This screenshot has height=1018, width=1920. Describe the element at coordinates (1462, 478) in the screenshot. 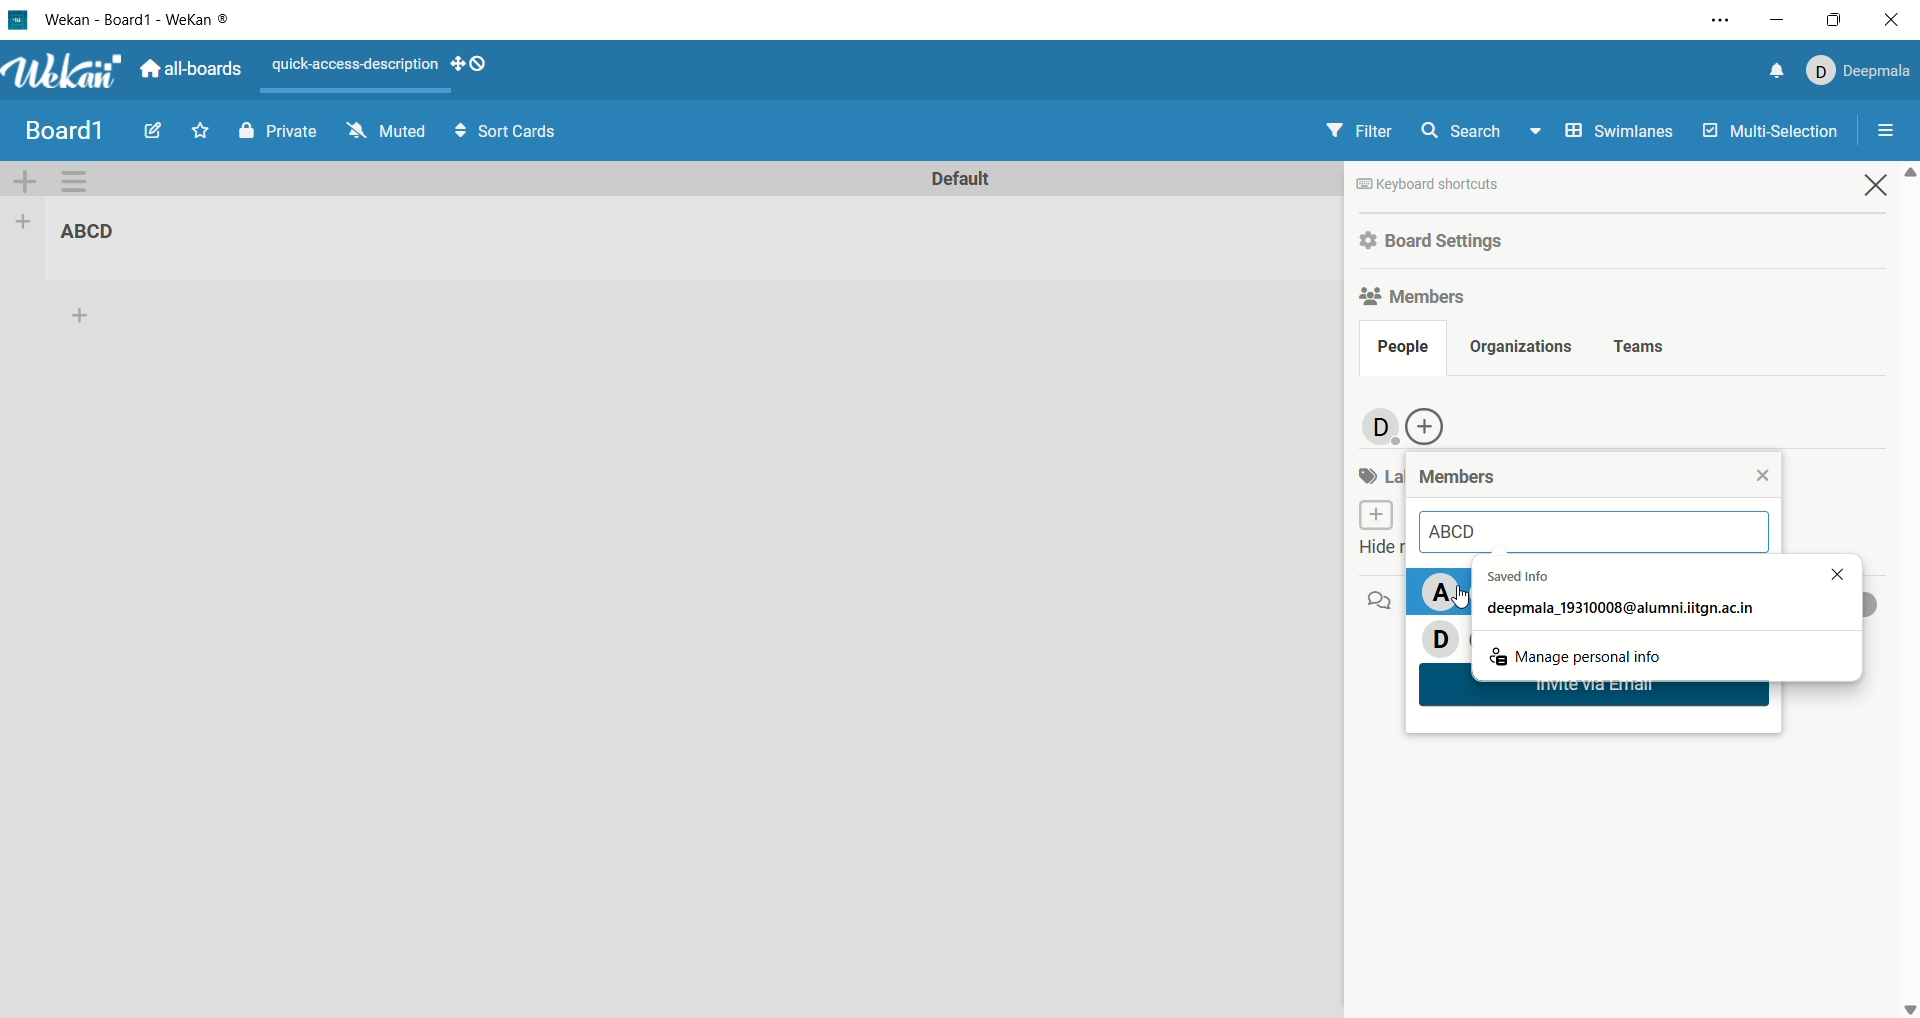

I see `members` at that location.